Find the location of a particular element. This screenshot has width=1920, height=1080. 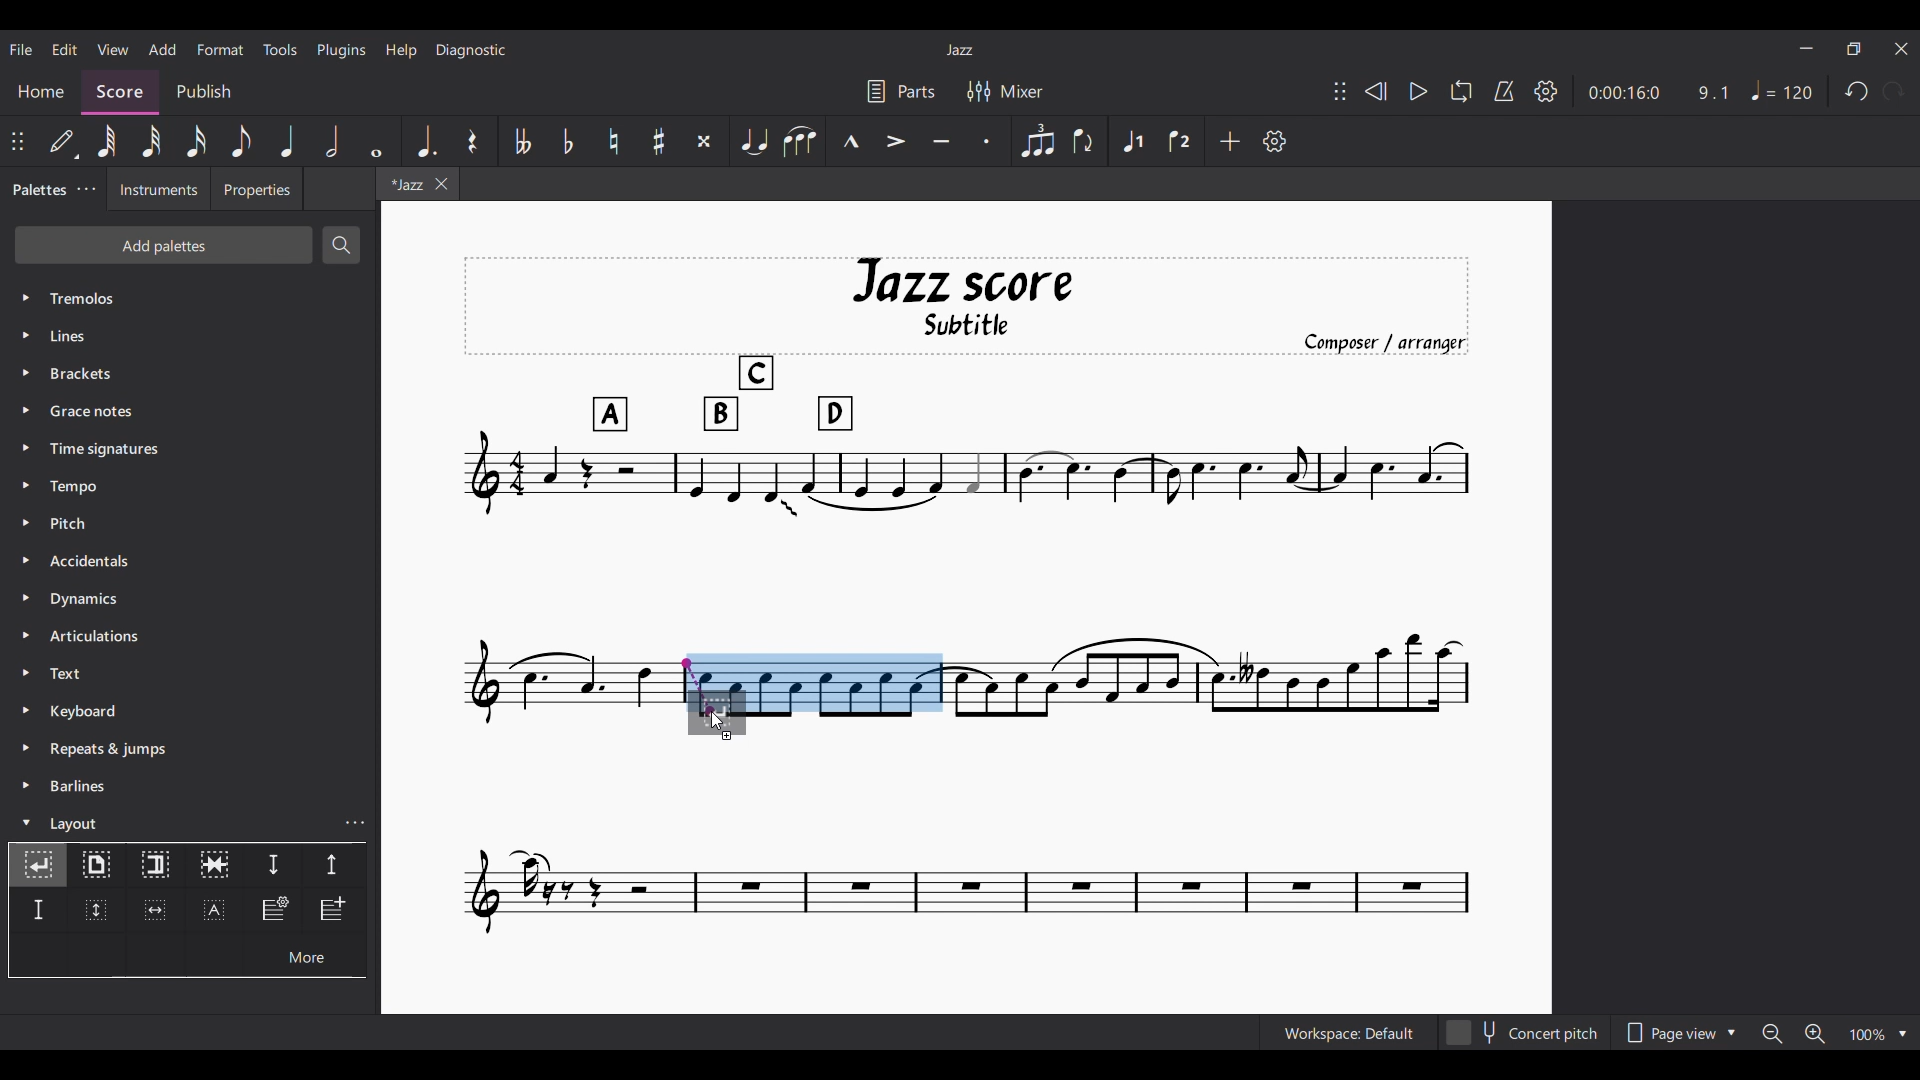

Play is located at coordinates (1419, 91).